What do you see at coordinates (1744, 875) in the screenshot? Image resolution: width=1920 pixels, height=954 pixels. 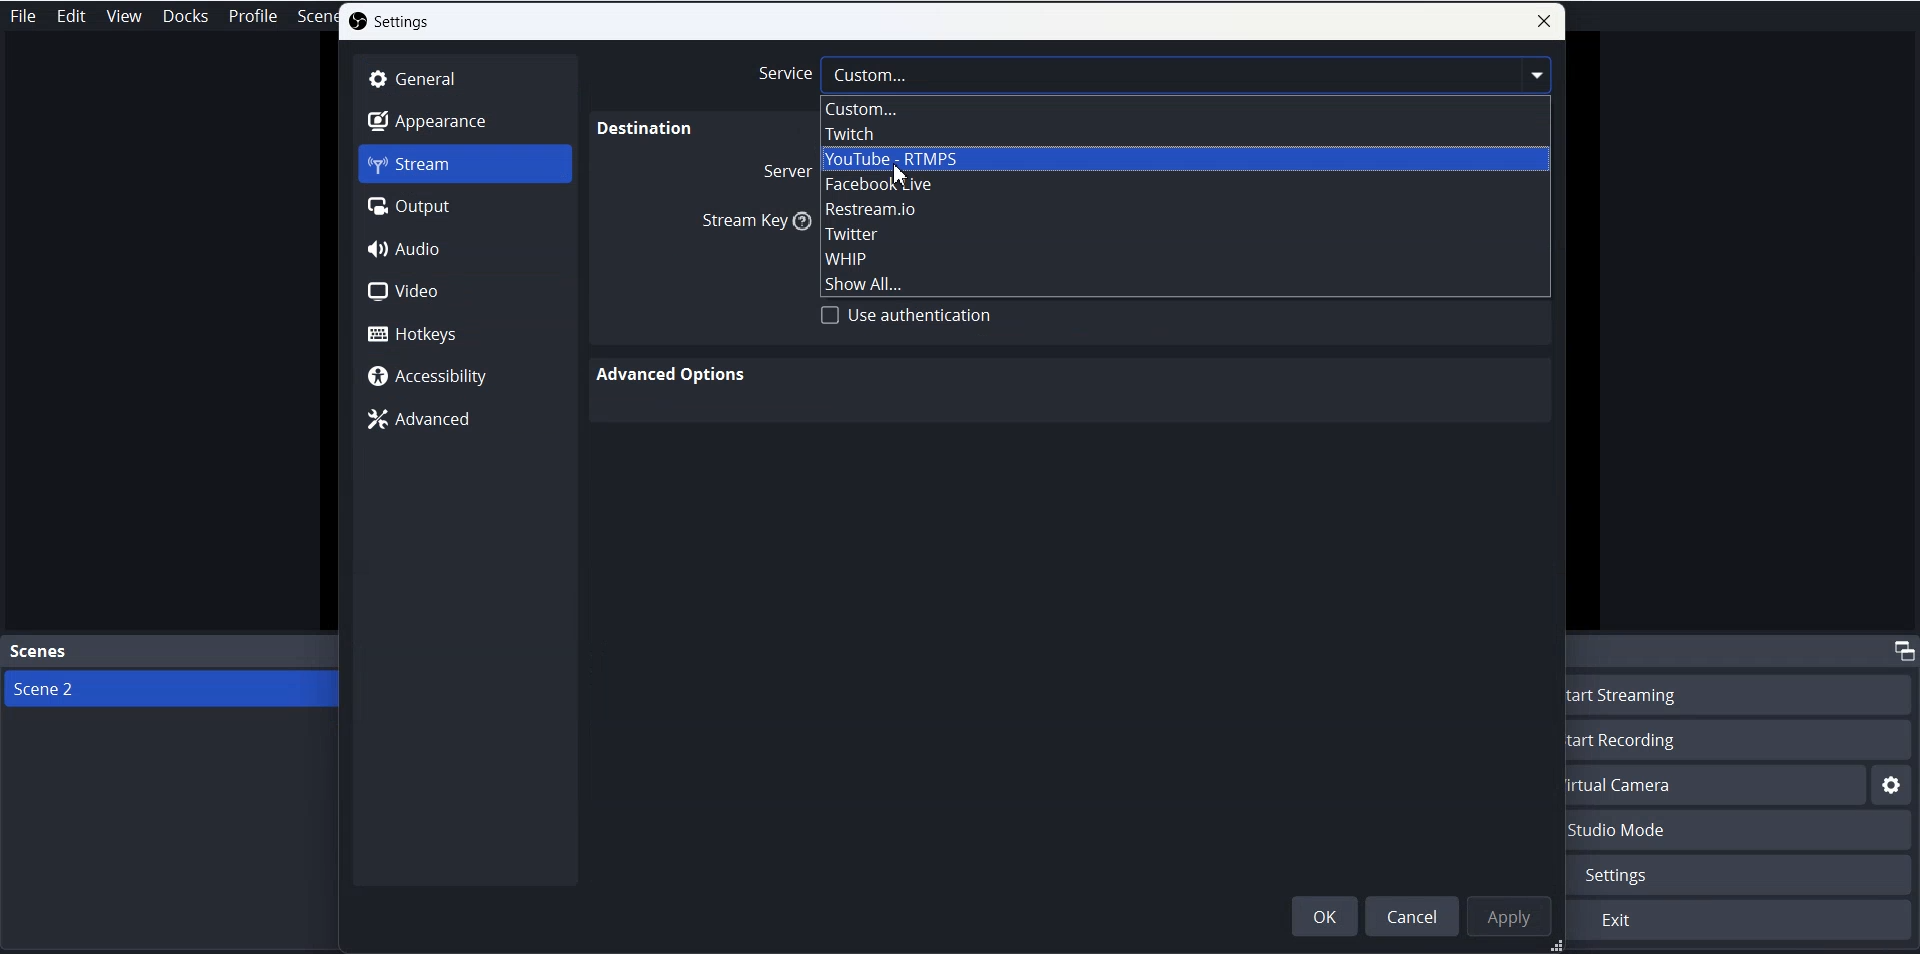 I see `Settings` at bounding box center [1744, 875].